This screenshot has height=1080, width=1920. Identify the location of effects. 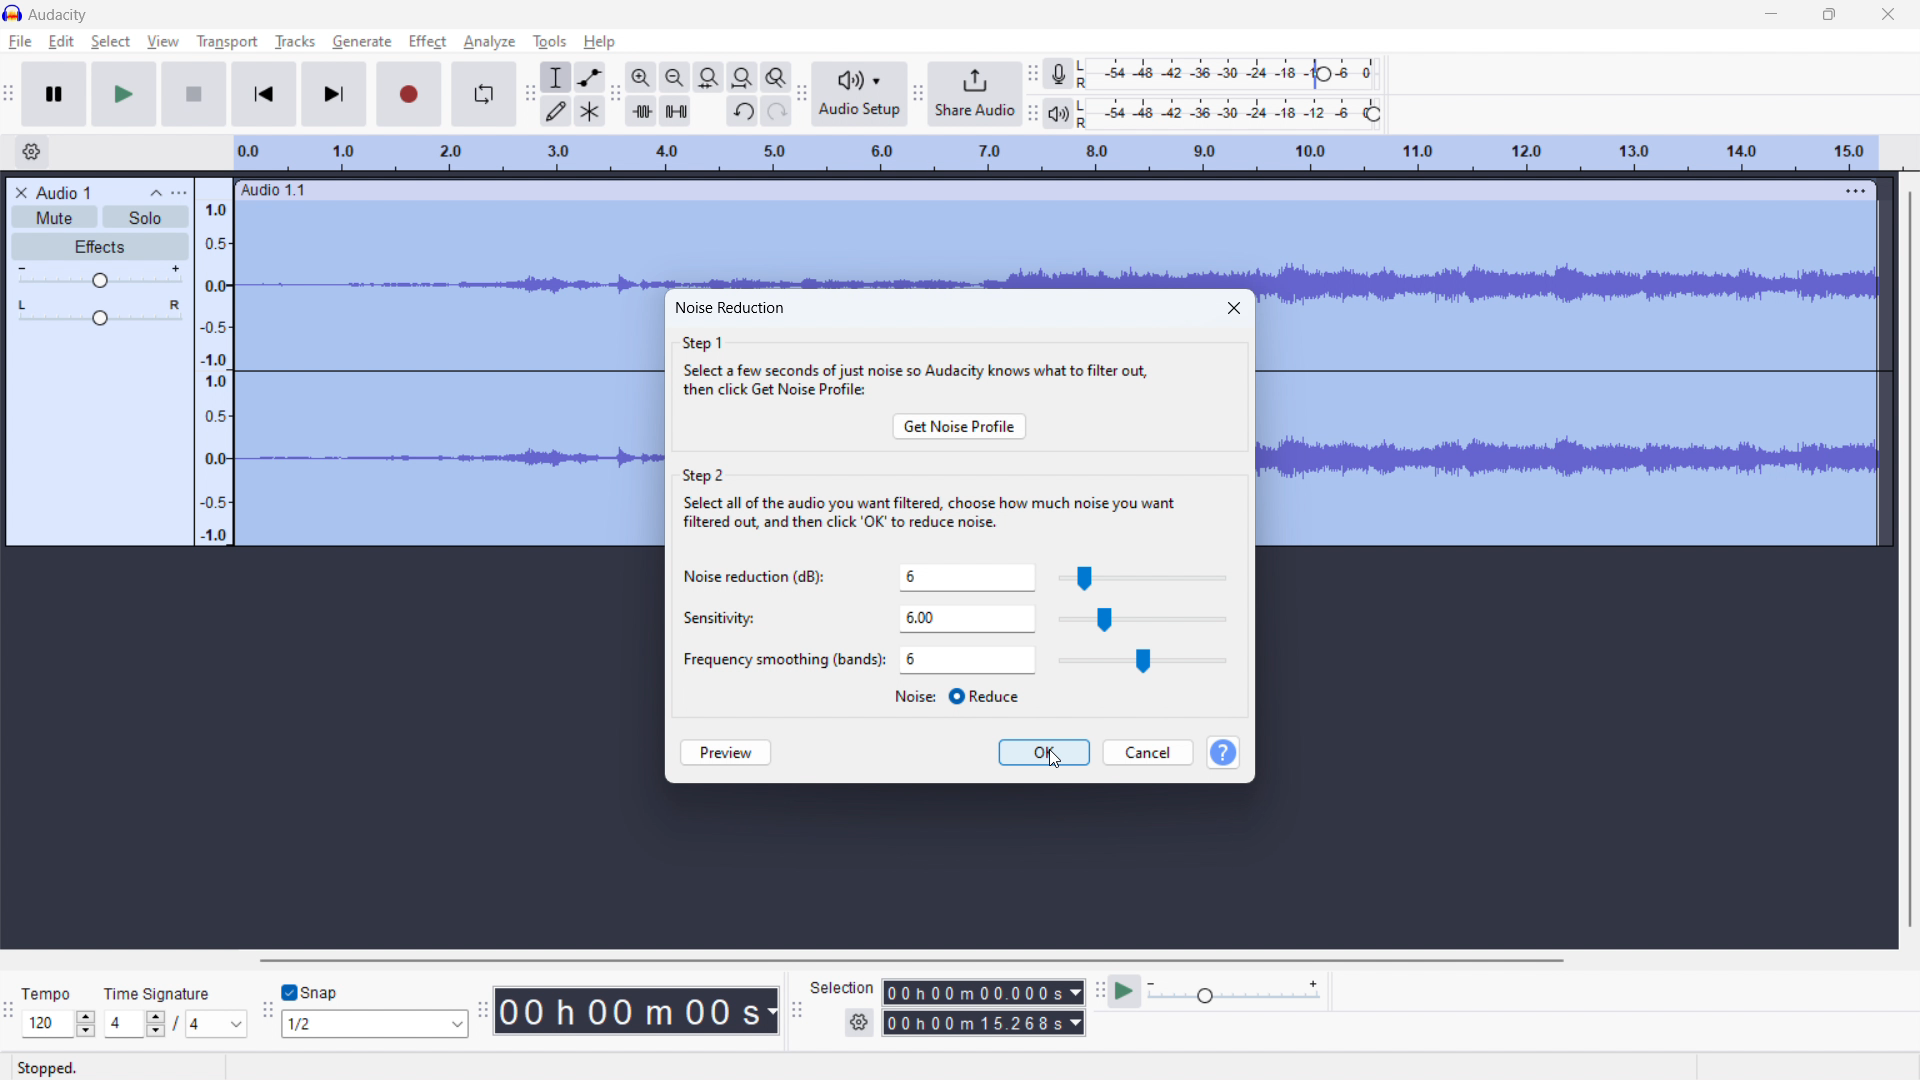
(101, 246).